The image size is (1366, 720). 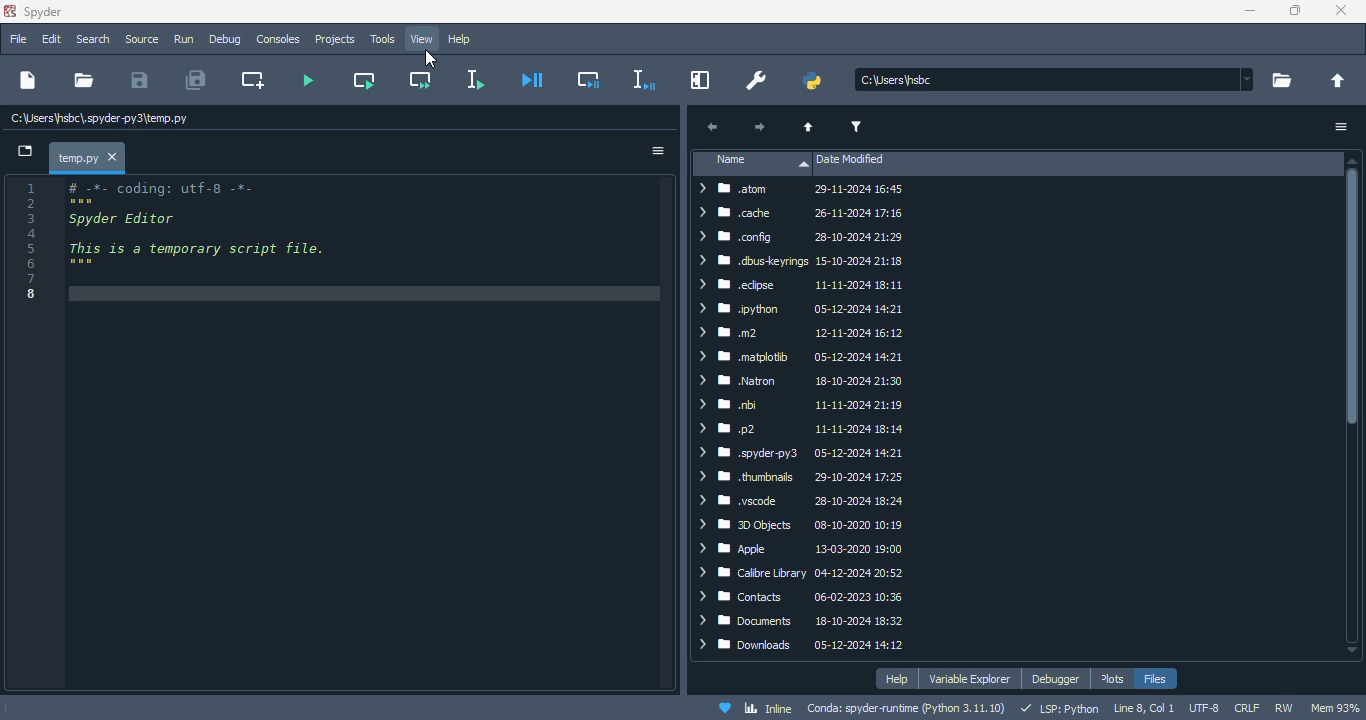 What do you see at coordinates (114, 157) in the screenshot?
I see `close` at bounding box center [114, 157].